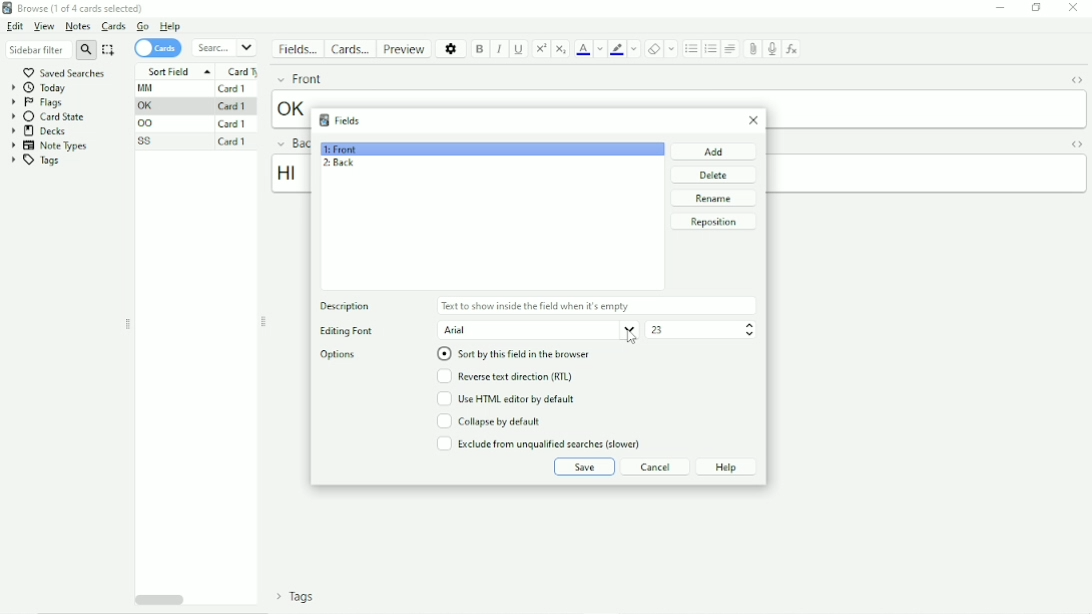 This screenshot has height=614, width=1092. I want to click on Close, so click(1074, 8).